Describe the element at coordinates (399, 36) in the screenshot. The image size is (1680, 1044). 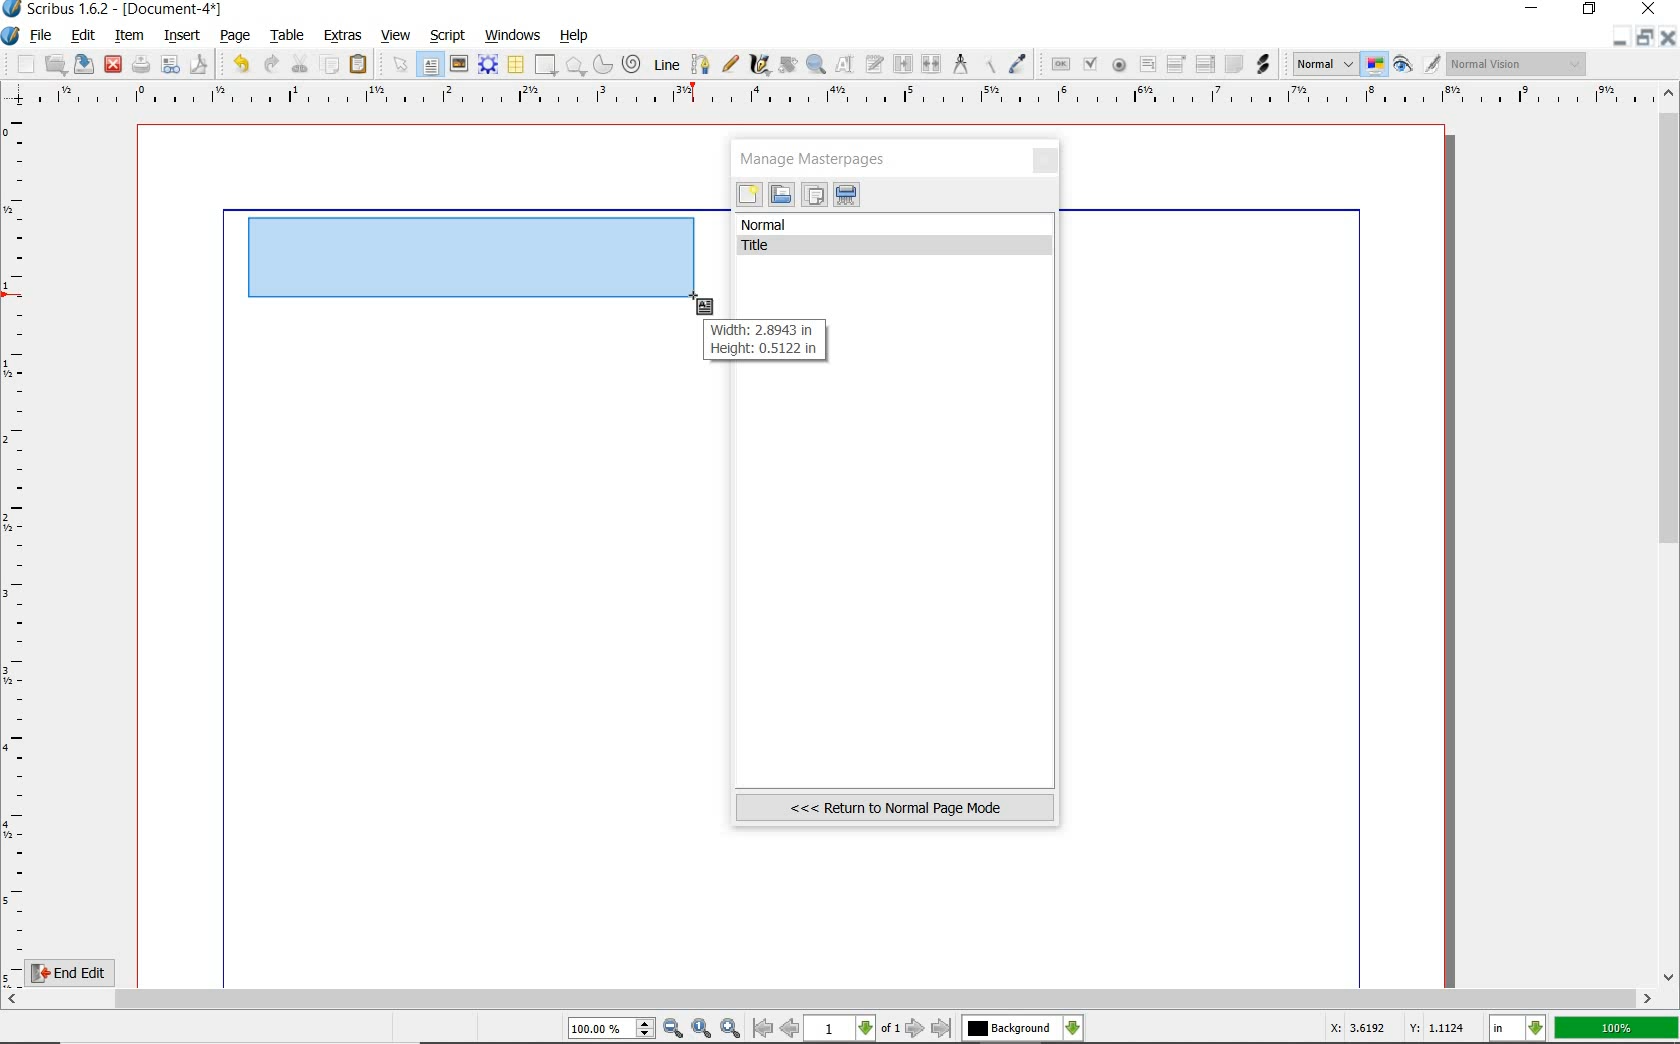
I see `view` at that location.